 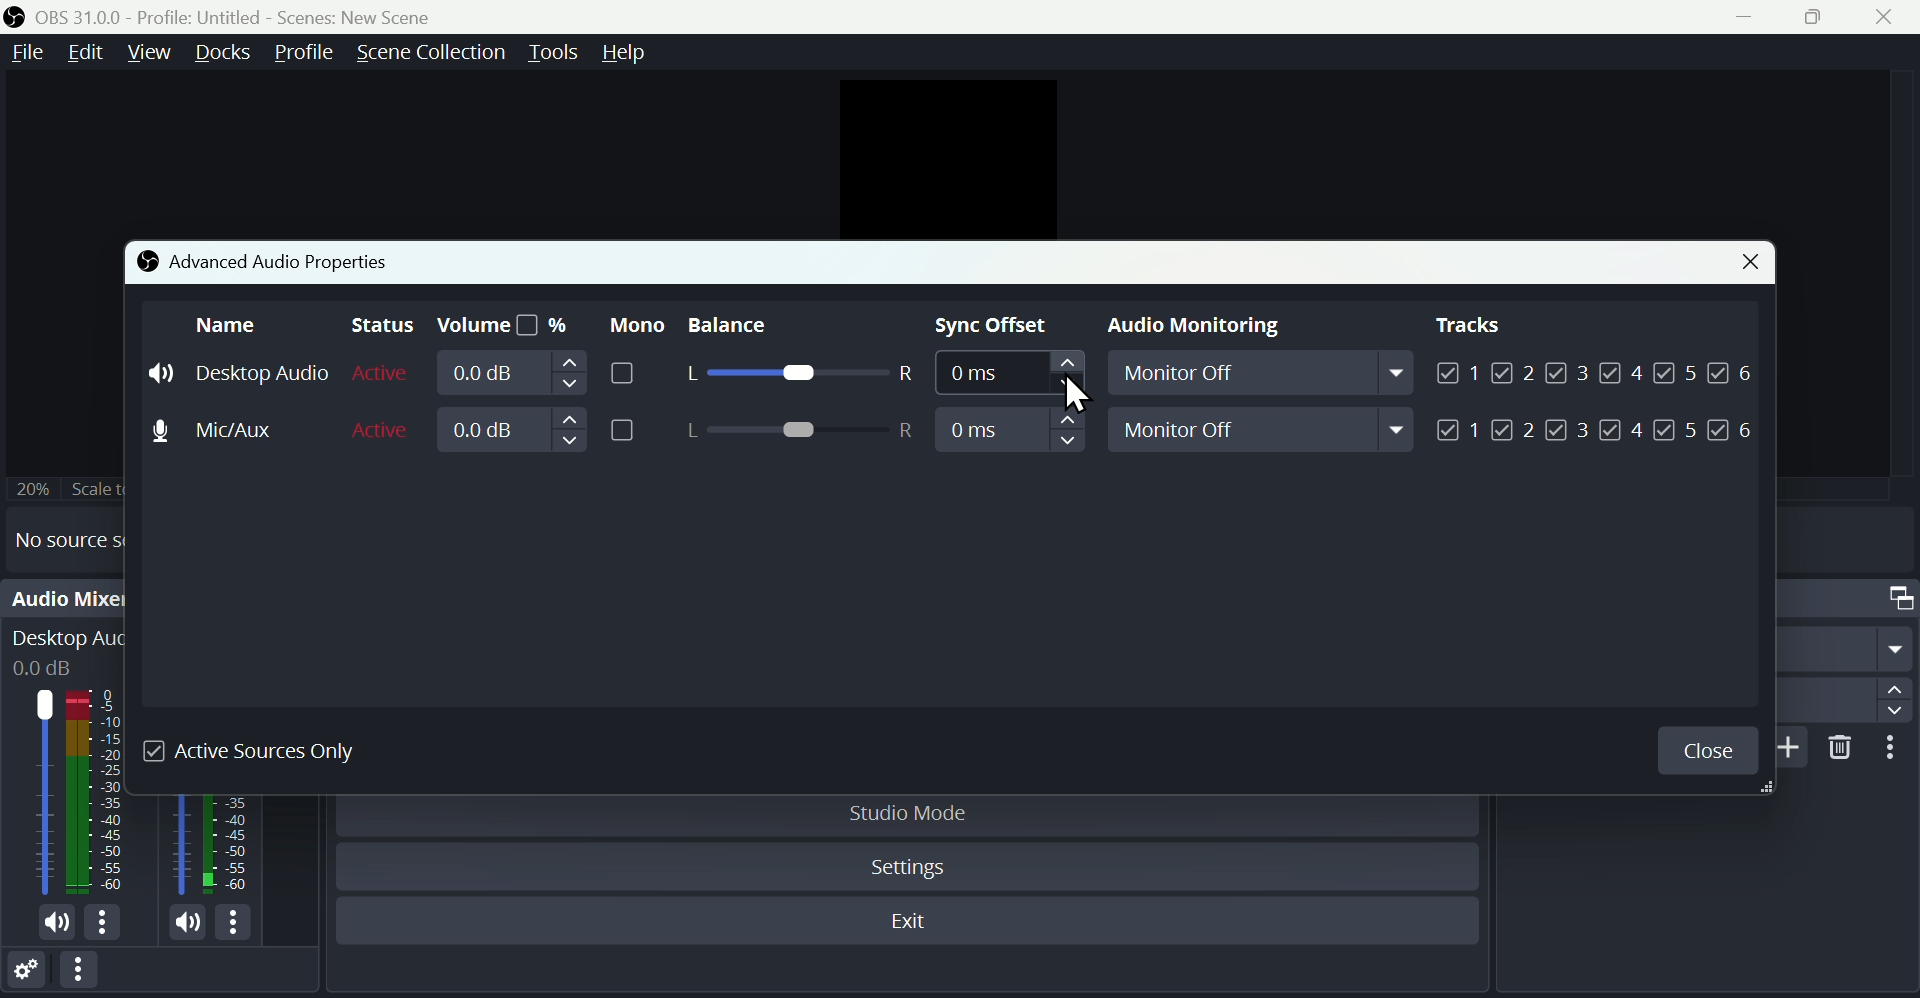 What do you see at coordinates (1078, 396) in the screenshot?
I see `Cursor` at bounding box center [1078, 396].